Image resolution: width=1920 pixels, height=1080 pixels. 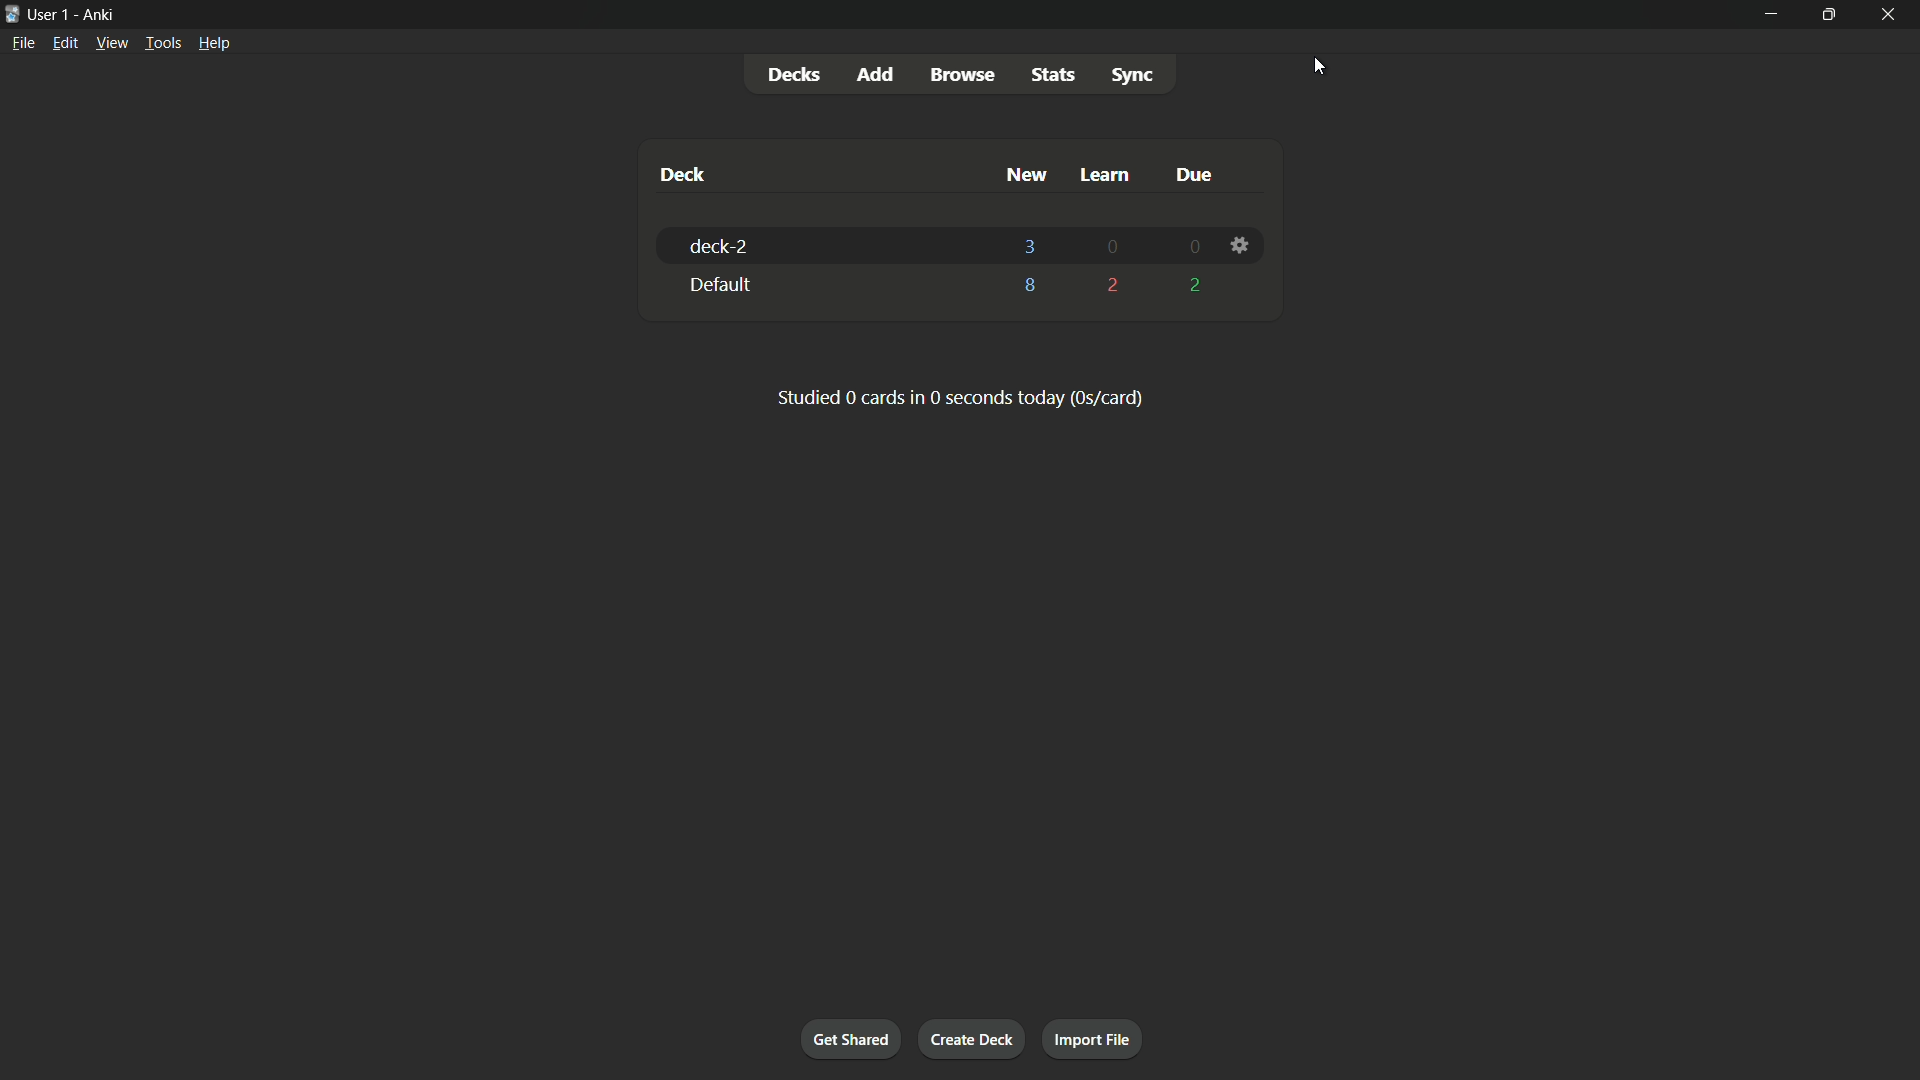 What do you see at coordinates (1093, 1040) in the screenshot?
I see `import file` at bounding box center [1093, 1040].